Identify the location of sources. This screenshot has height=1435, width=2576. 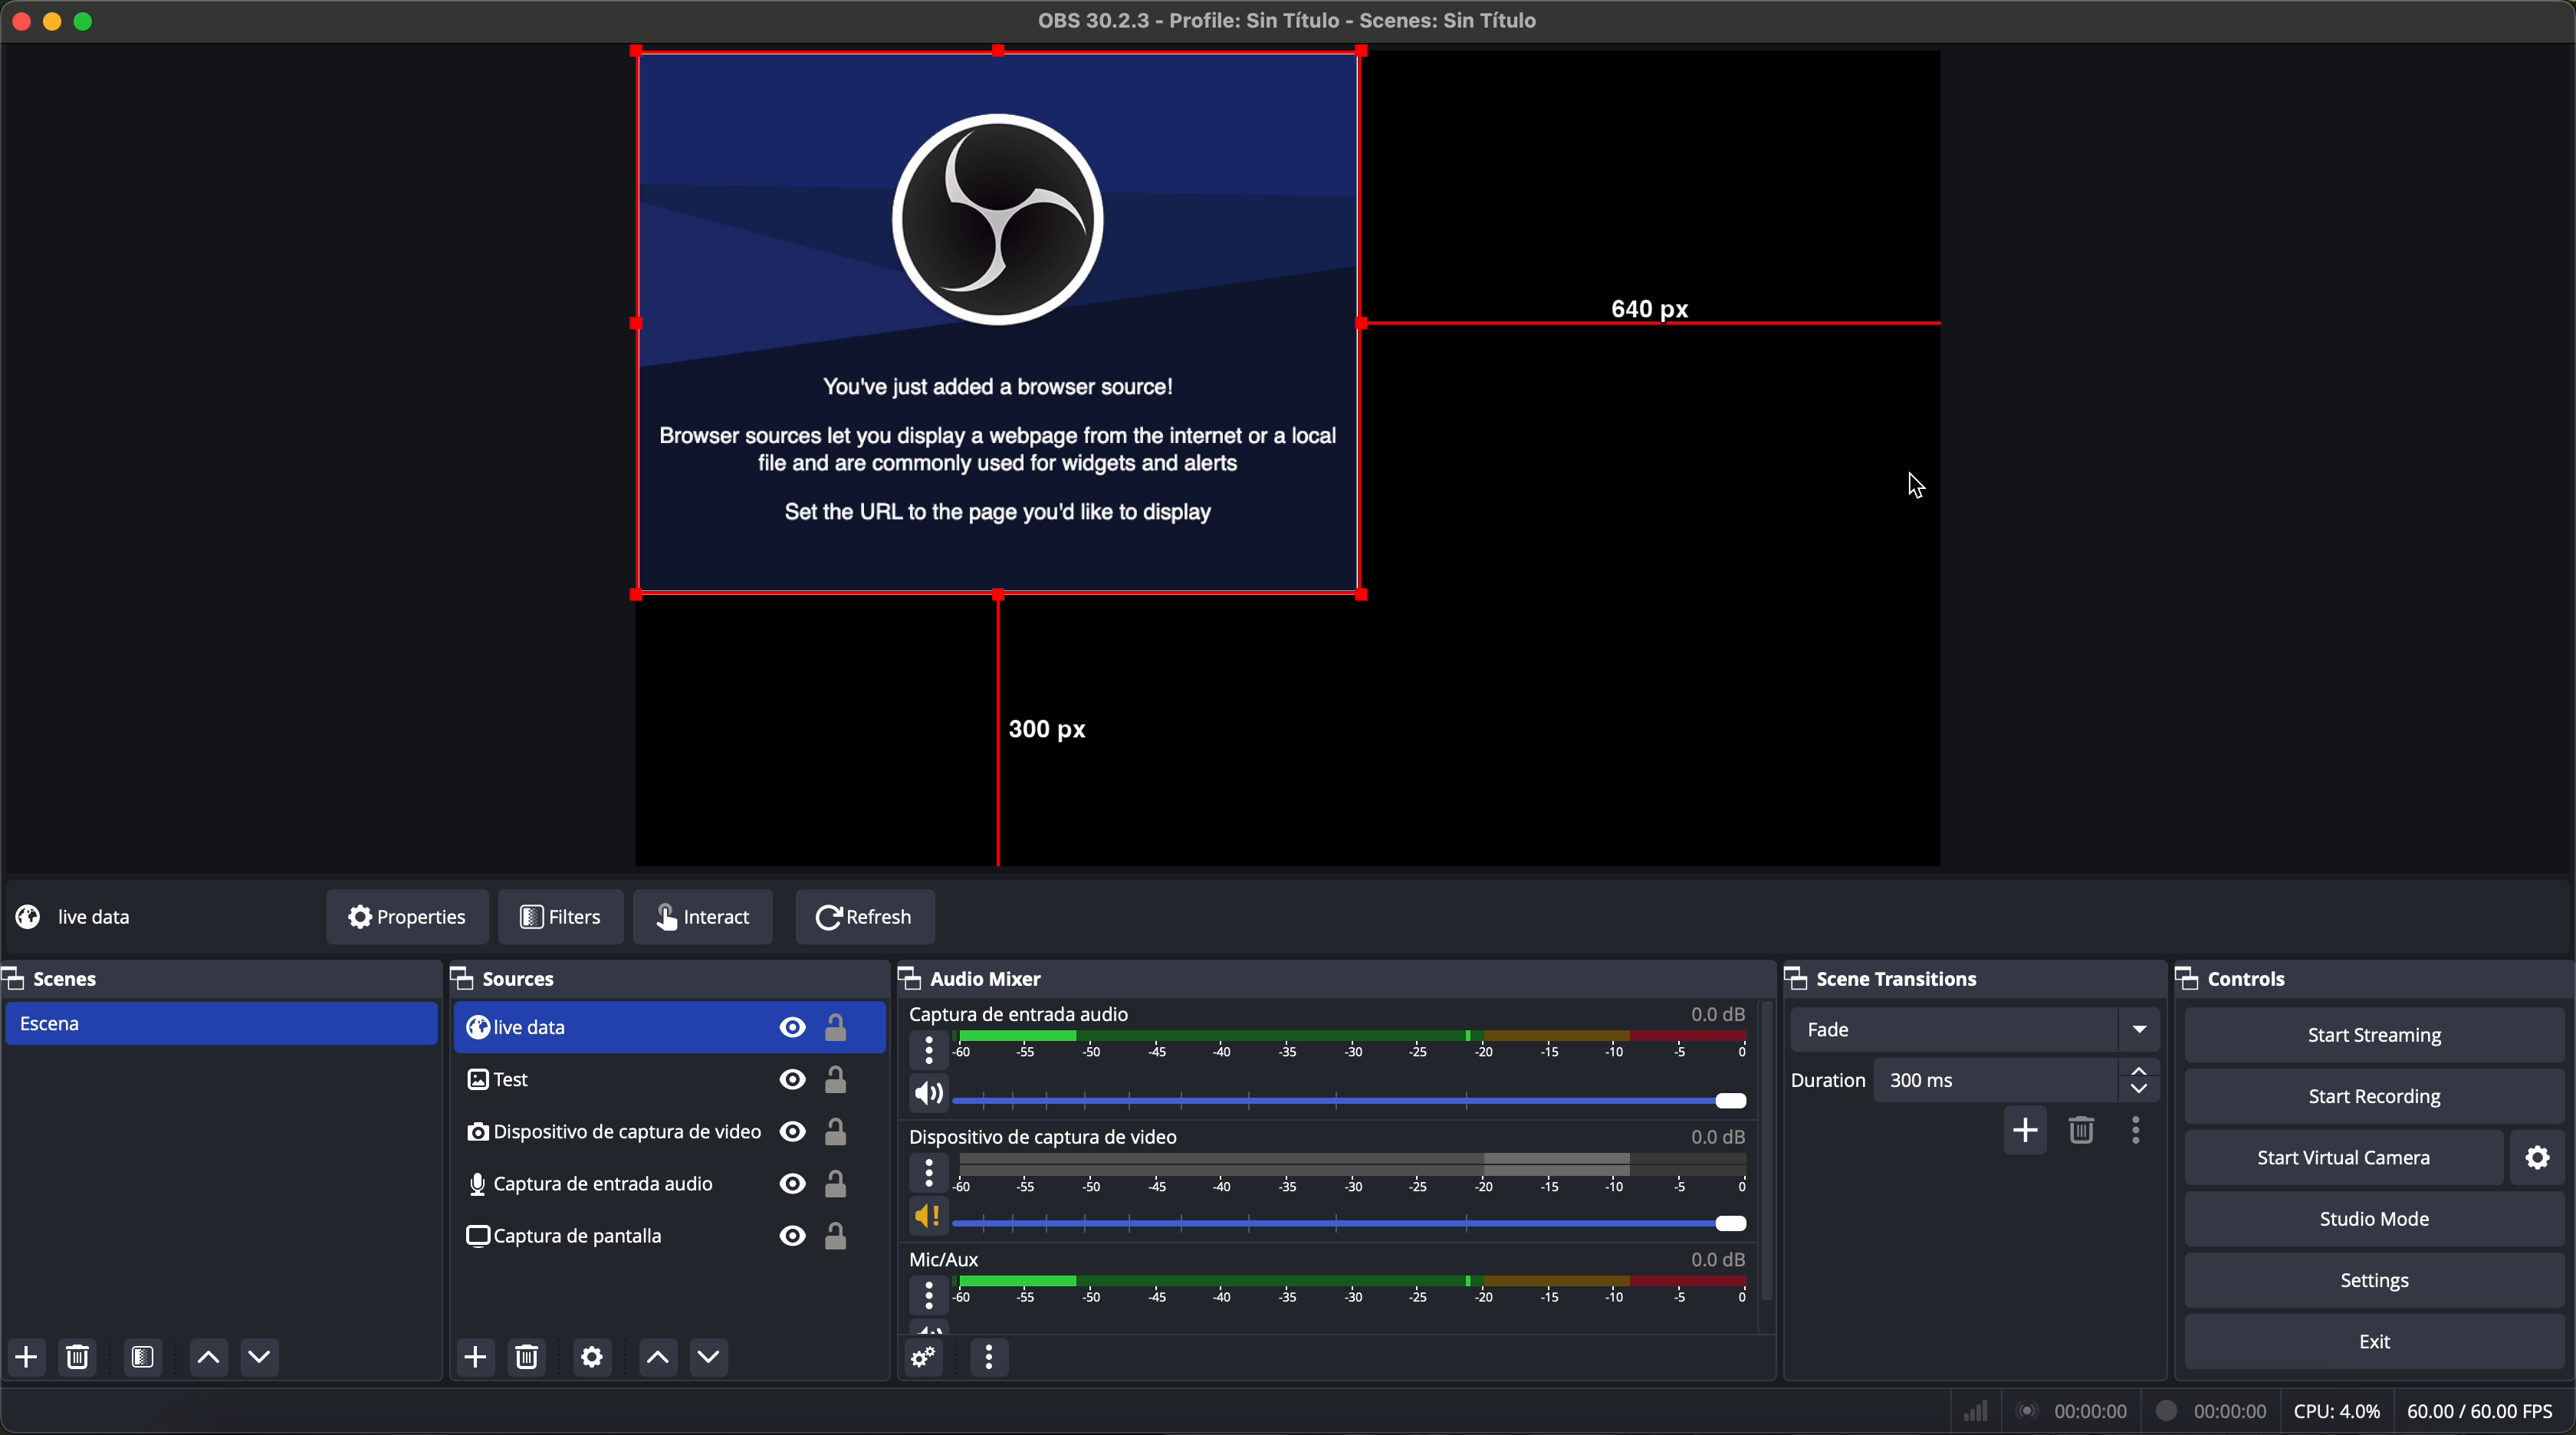
(520, 977).